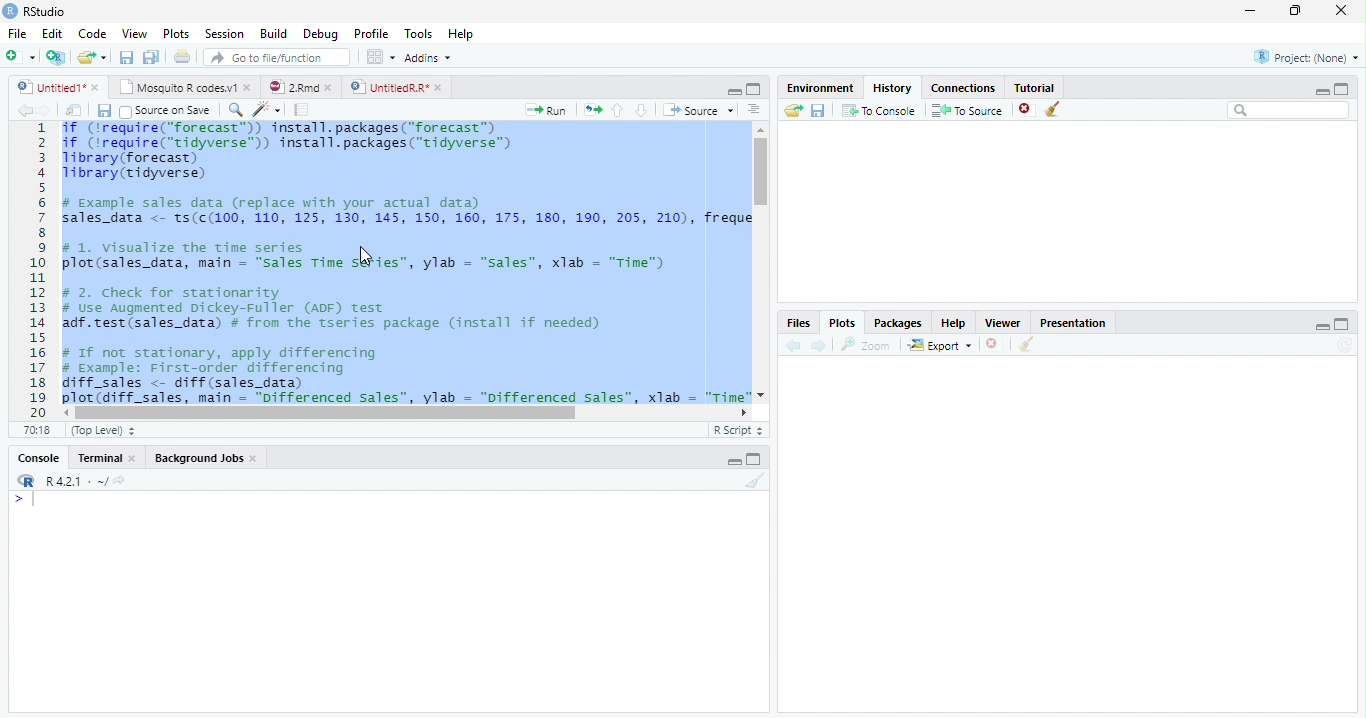  What do you see at coordinates (102, 430) in the screenshot?
I see `Top level` at bounding box center [102, 430].